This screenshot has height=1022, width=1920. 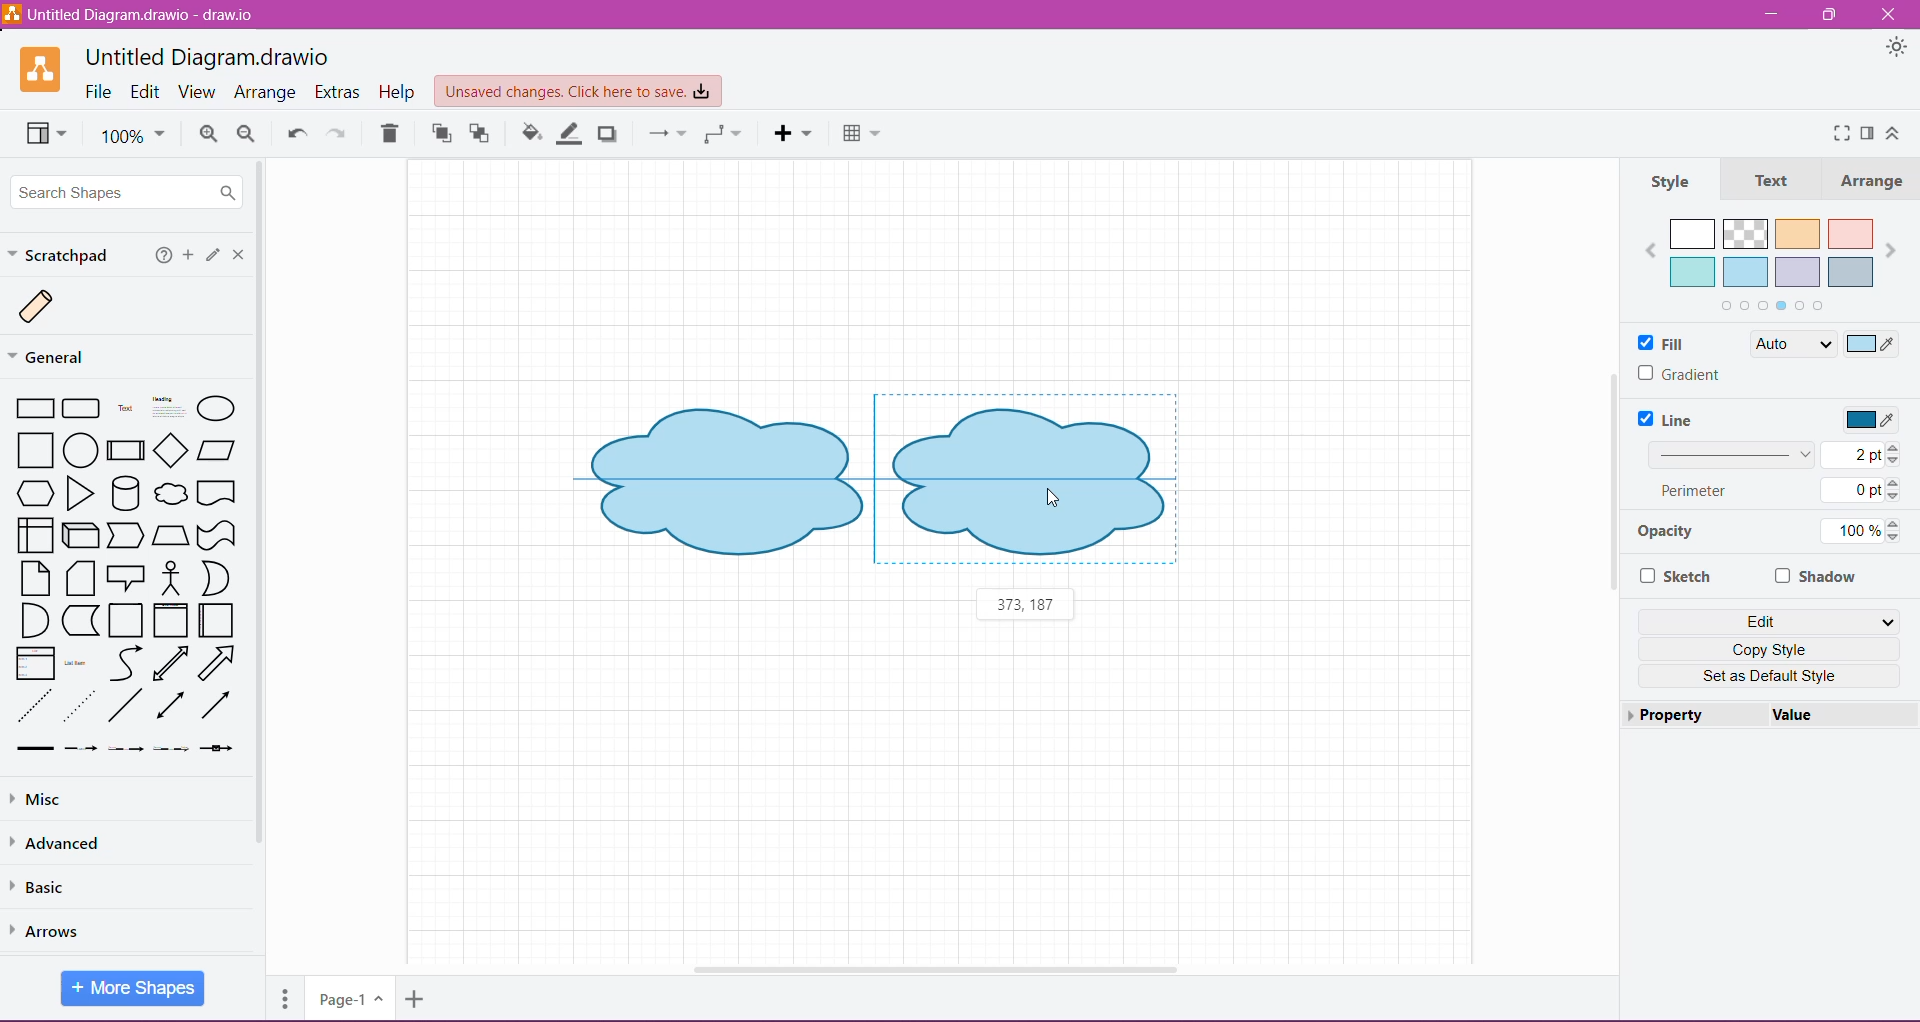 What do you see at coordinates (1664, 535) in the screenshot?
I see `Opacity` at bounding box center [1664, 535].